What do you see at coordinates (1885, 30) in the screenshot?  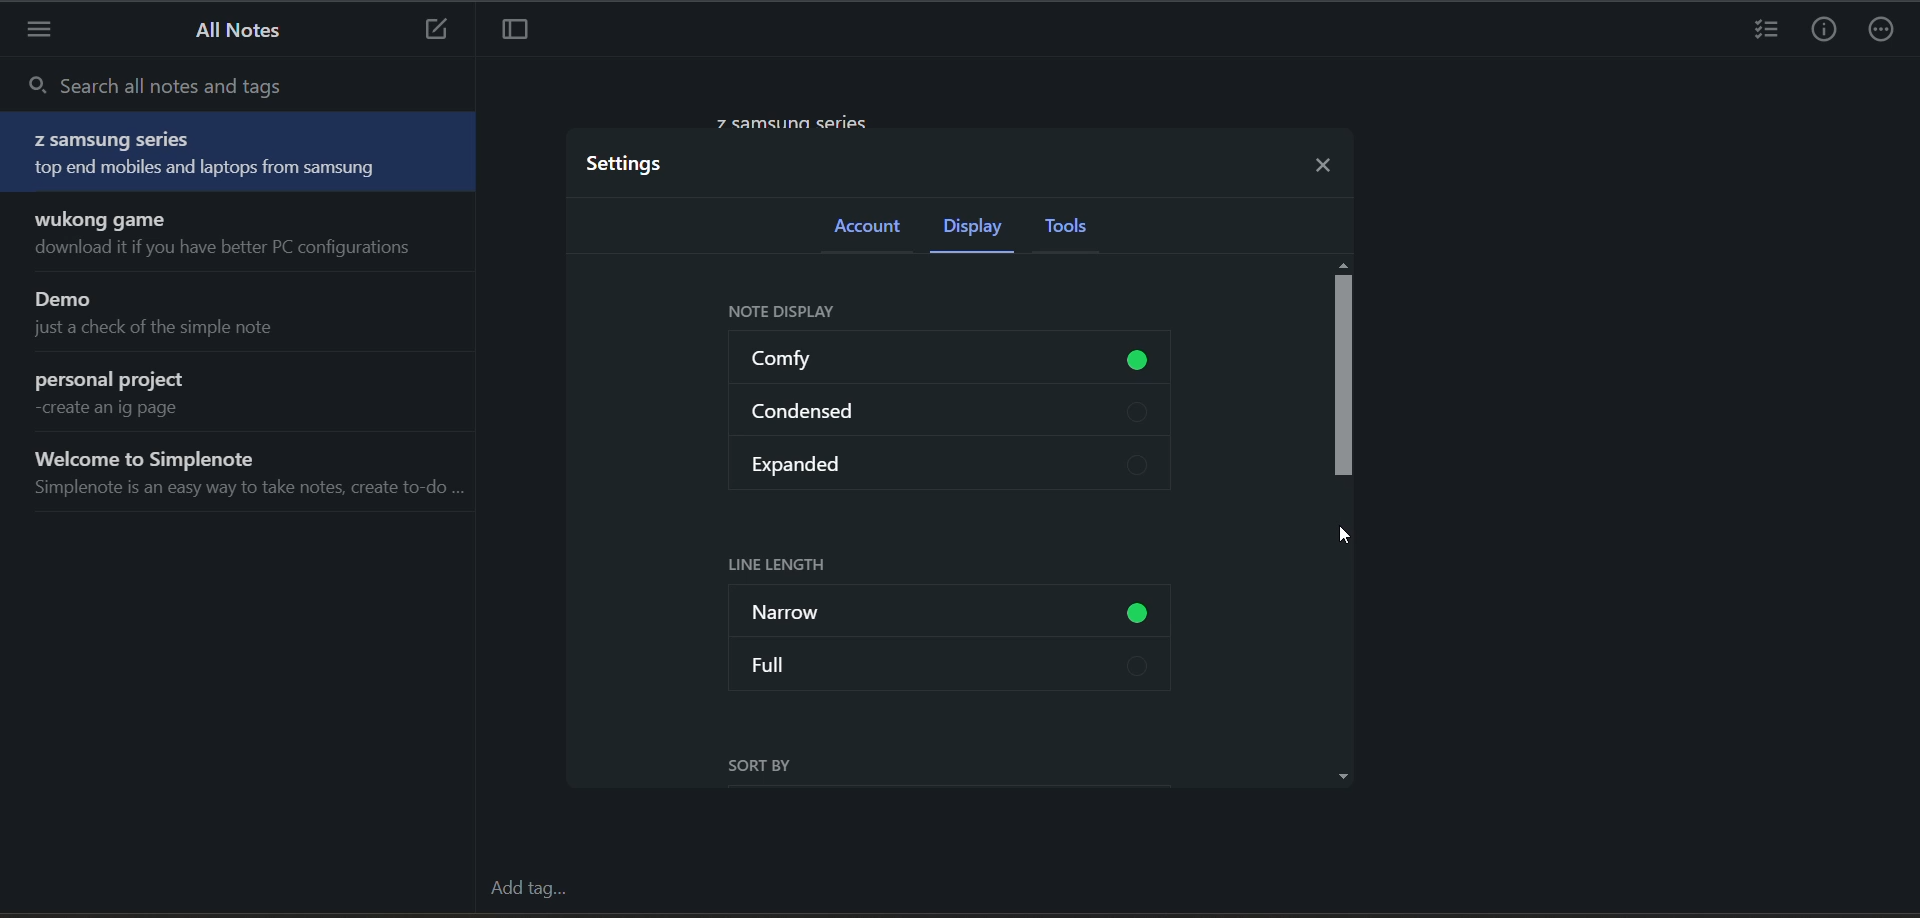 I see `actions` at bounding box center [1885, 30].